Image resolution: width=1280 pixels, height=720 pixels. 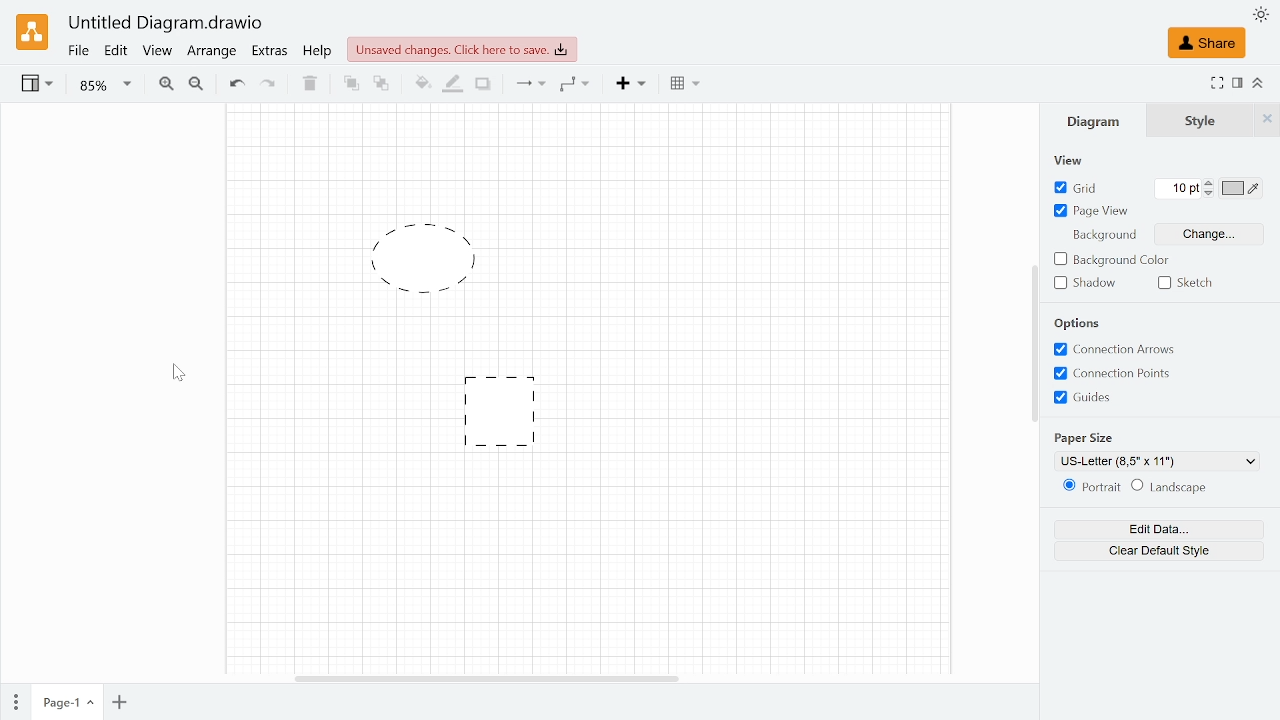 What do you see at coordinates (1085, 283) in the screenshot?
I see `Shadow` at bounding box center [1085, 283].